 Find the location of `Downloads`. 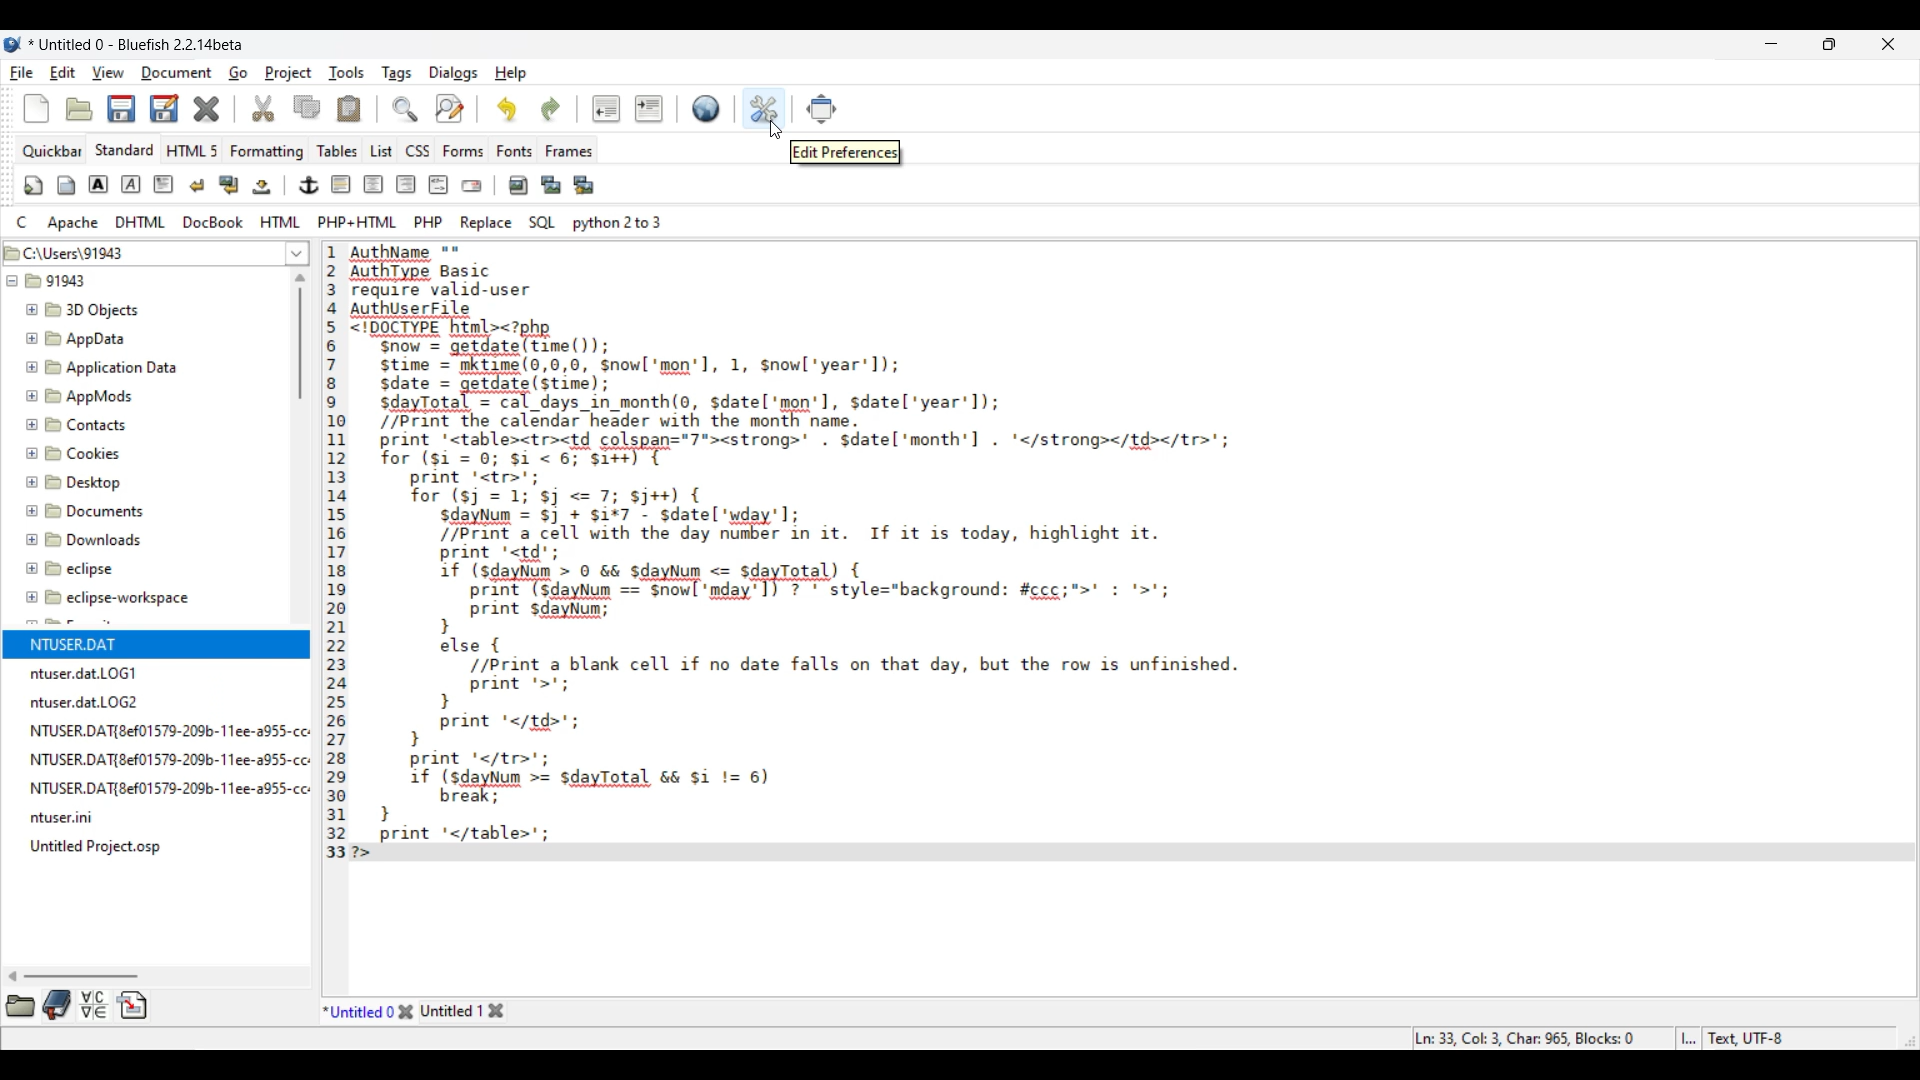

Downloads is located at coordinates (86, 538).